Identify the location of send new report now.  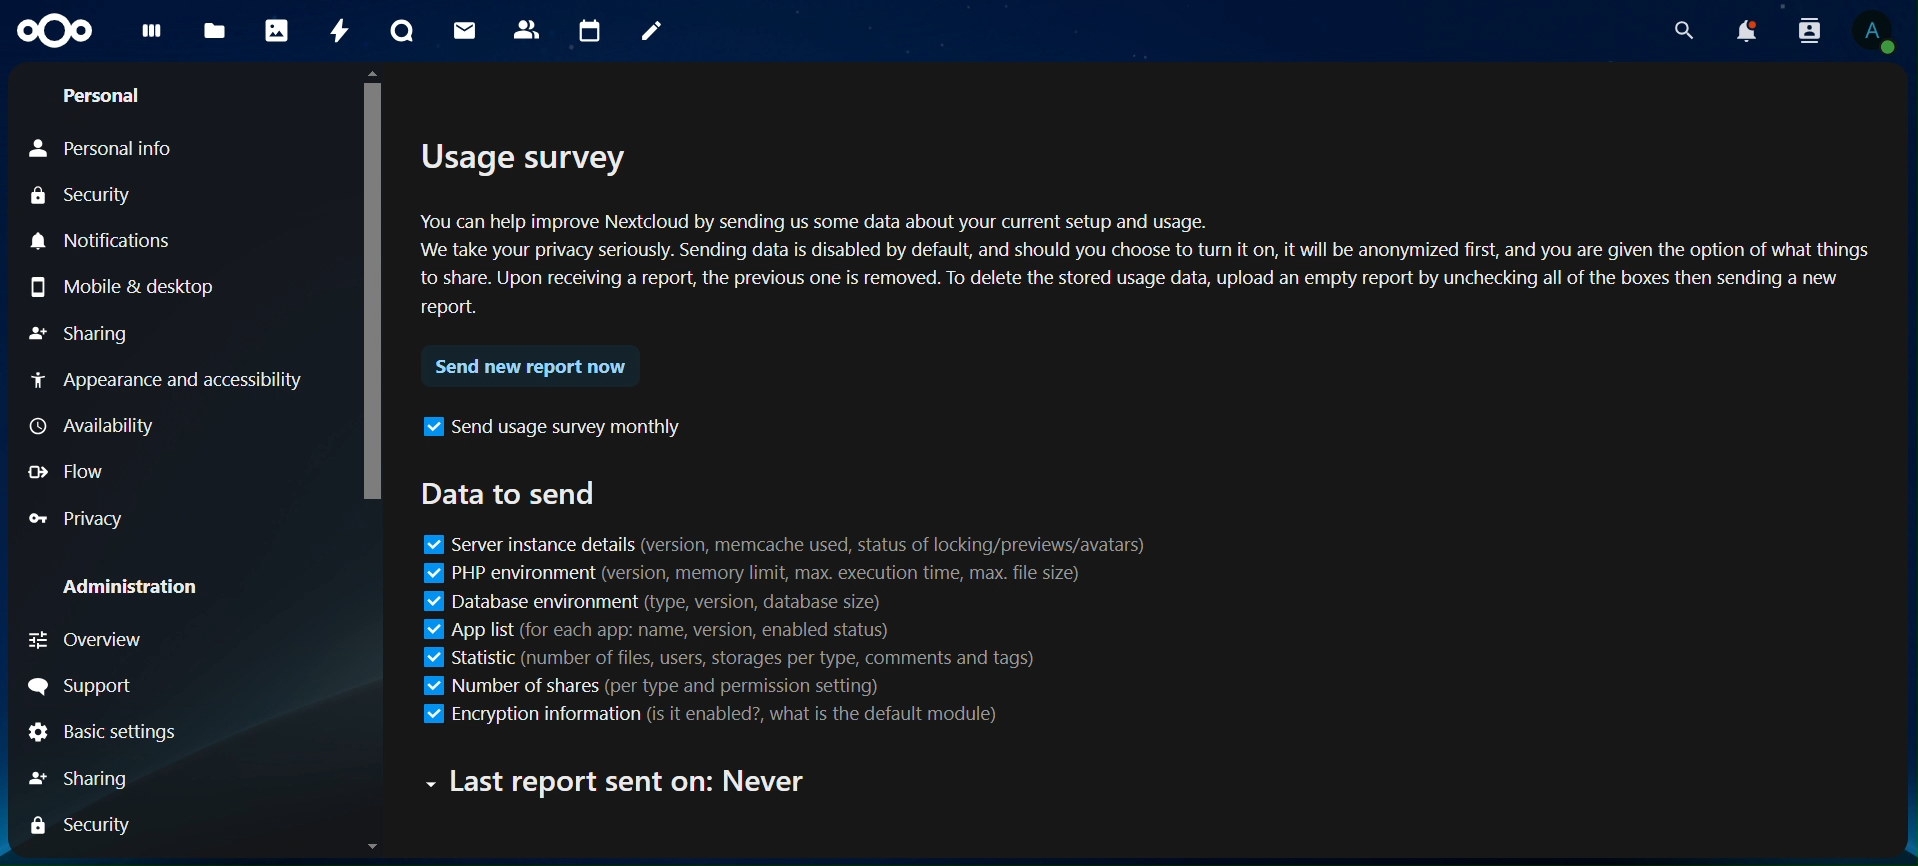
(529, 369).